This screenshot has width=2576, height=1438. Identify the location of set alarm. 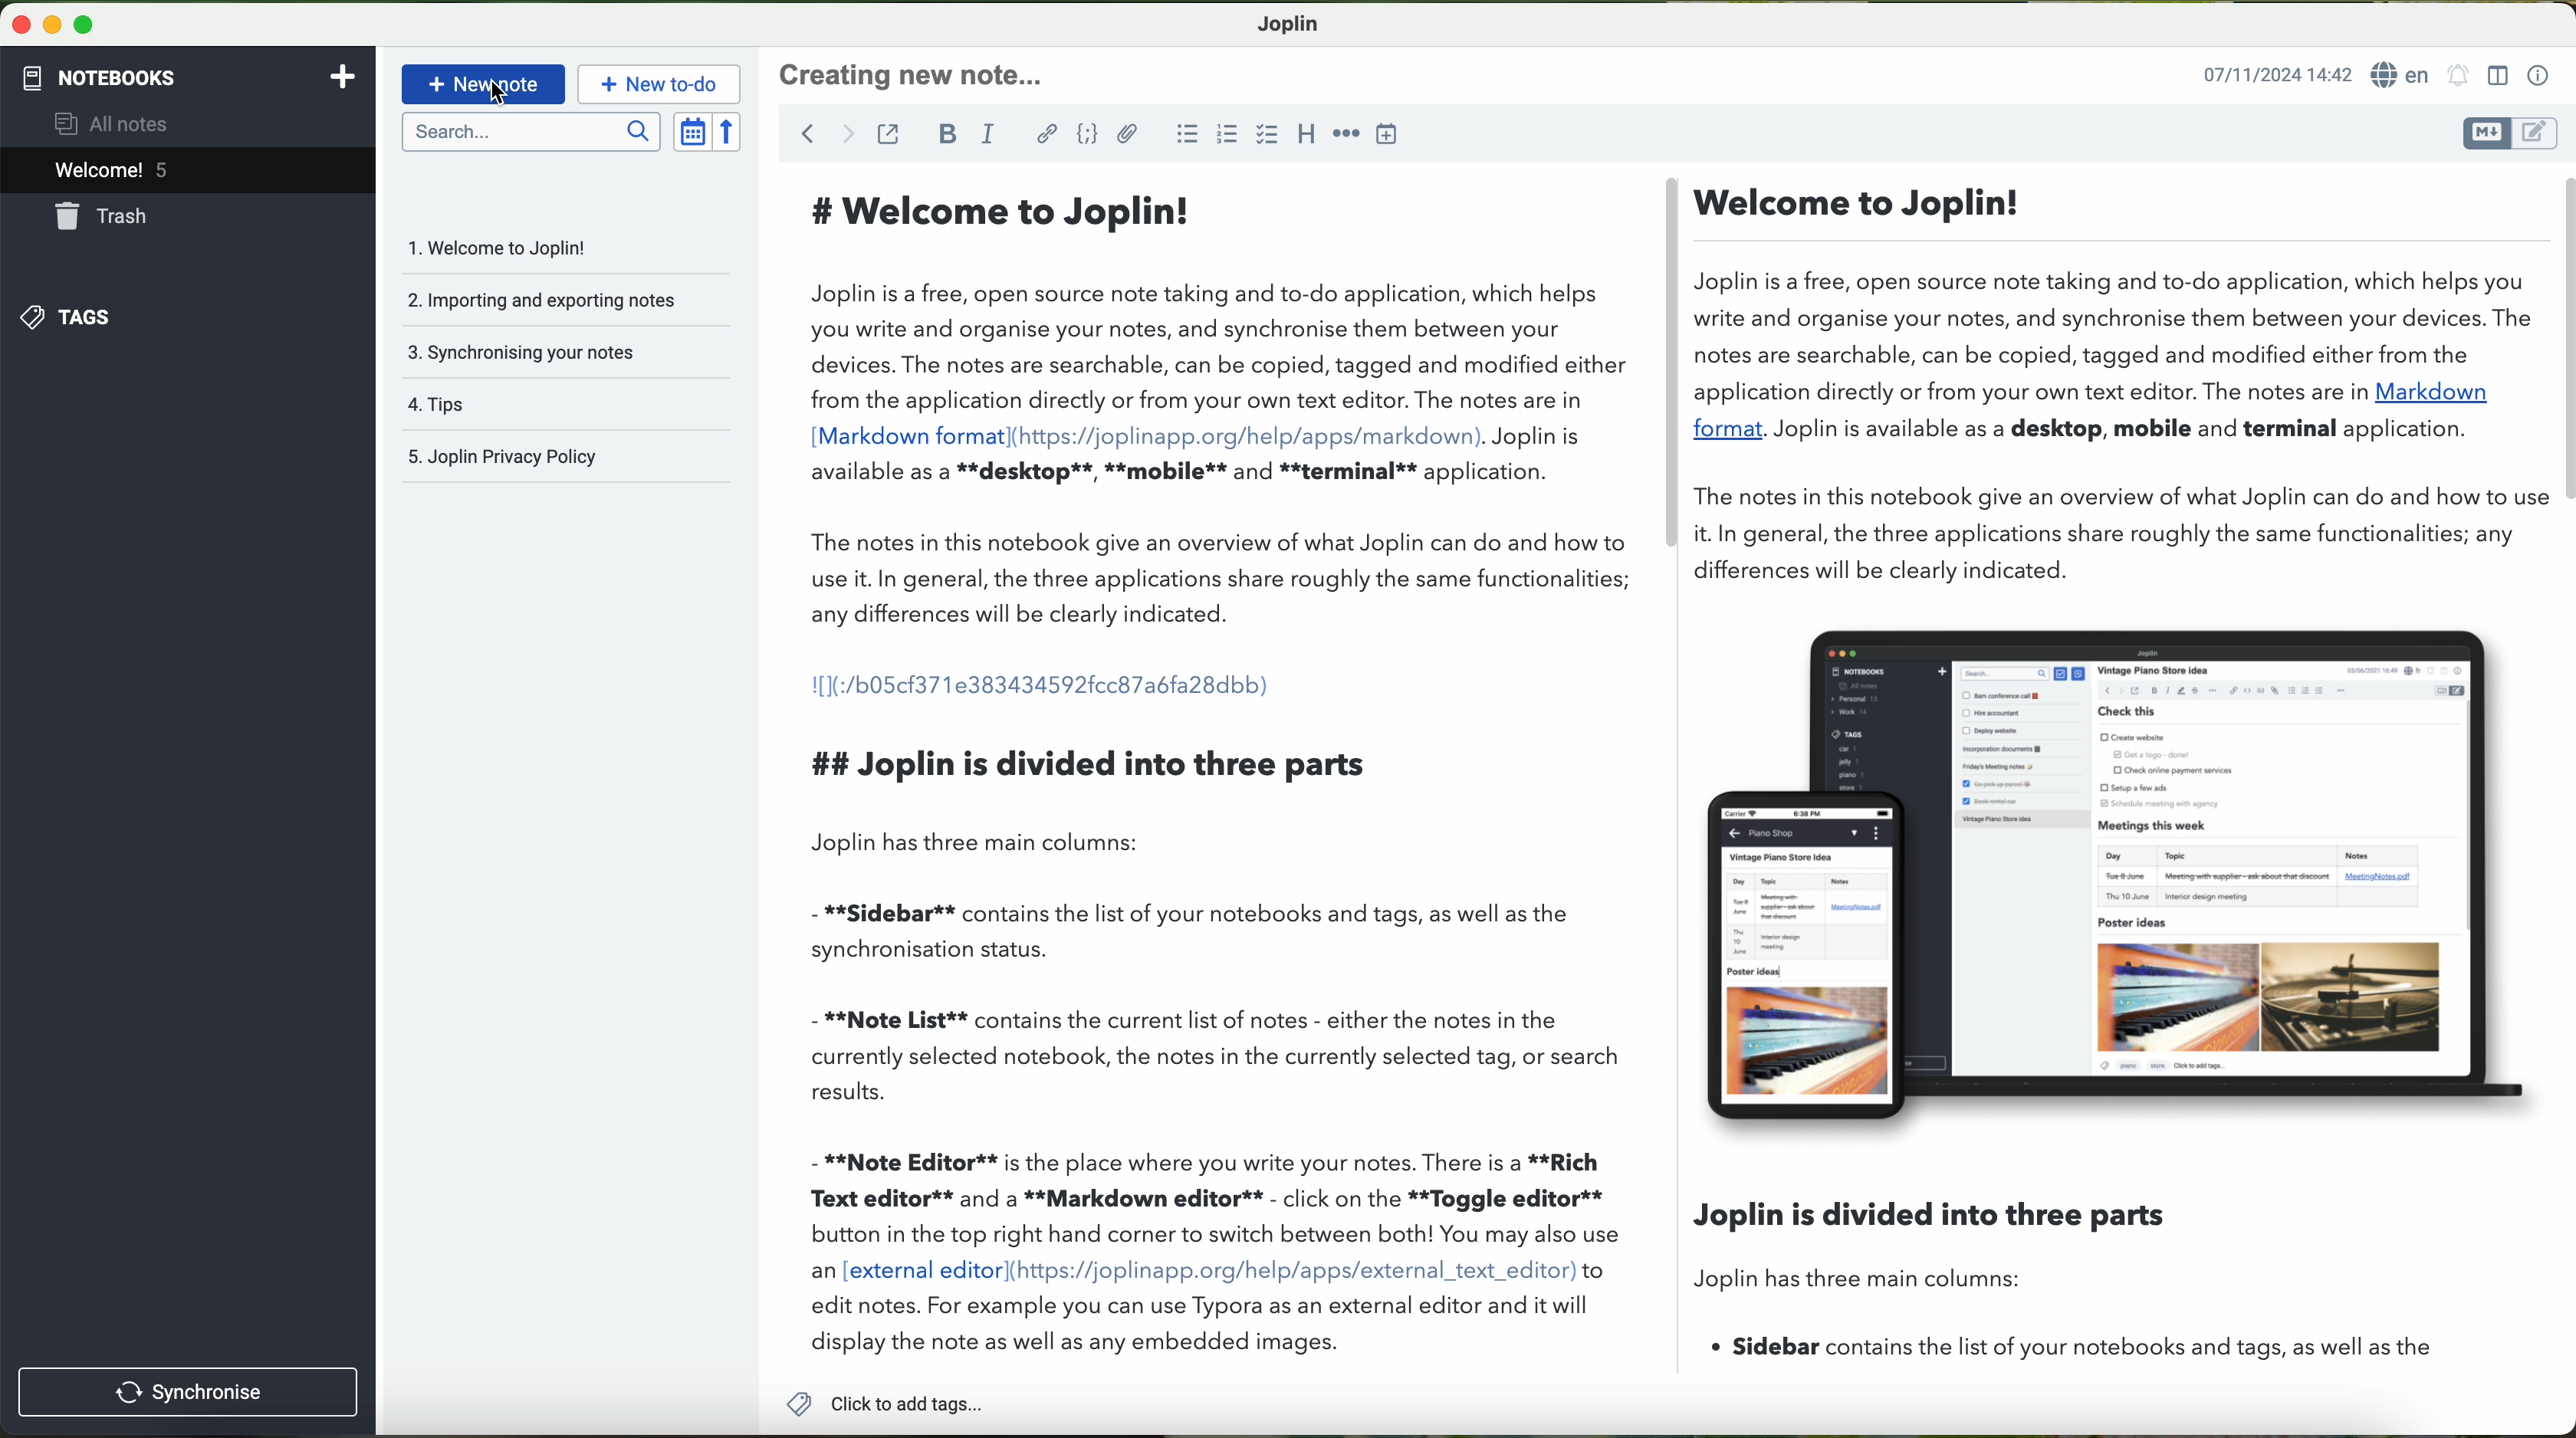
(2458, 79).